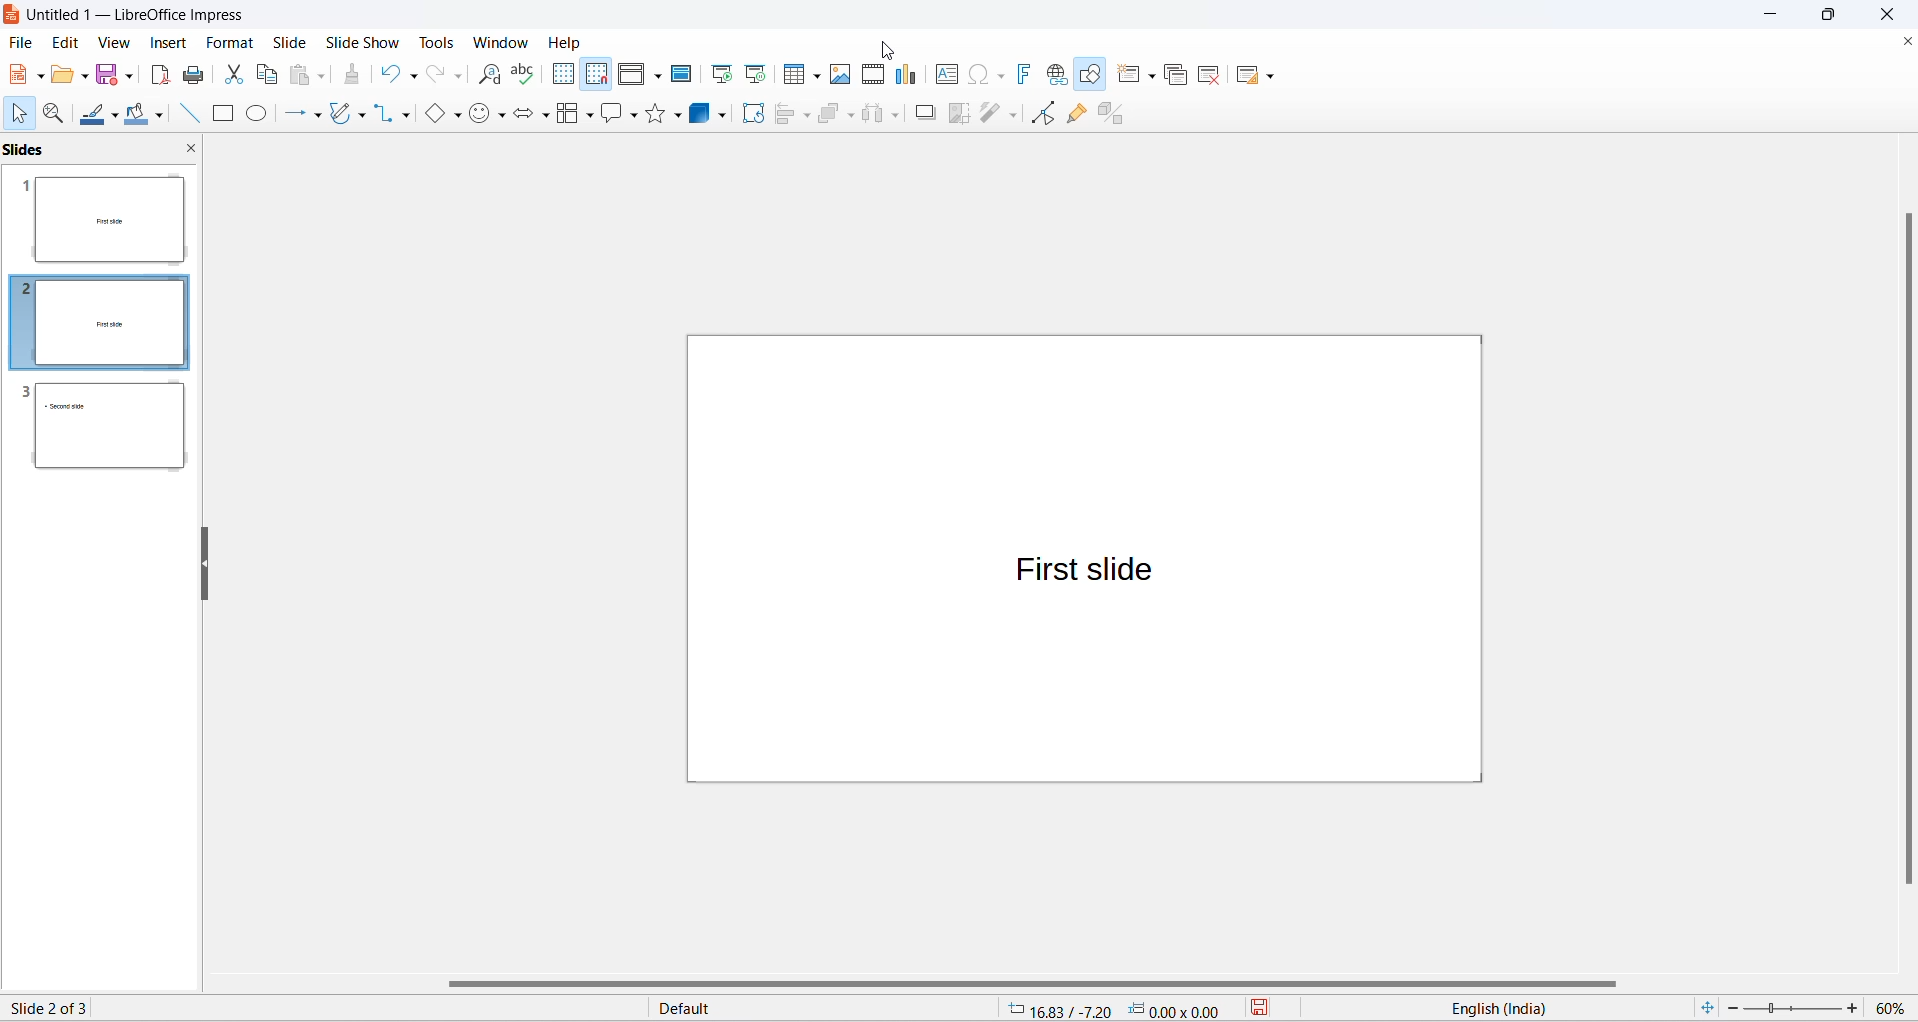 The height and width of the screenshot is (1022, 1918). Describe the element at coordinates (1257, 1010) in the screenshot. I see `save` at that location.